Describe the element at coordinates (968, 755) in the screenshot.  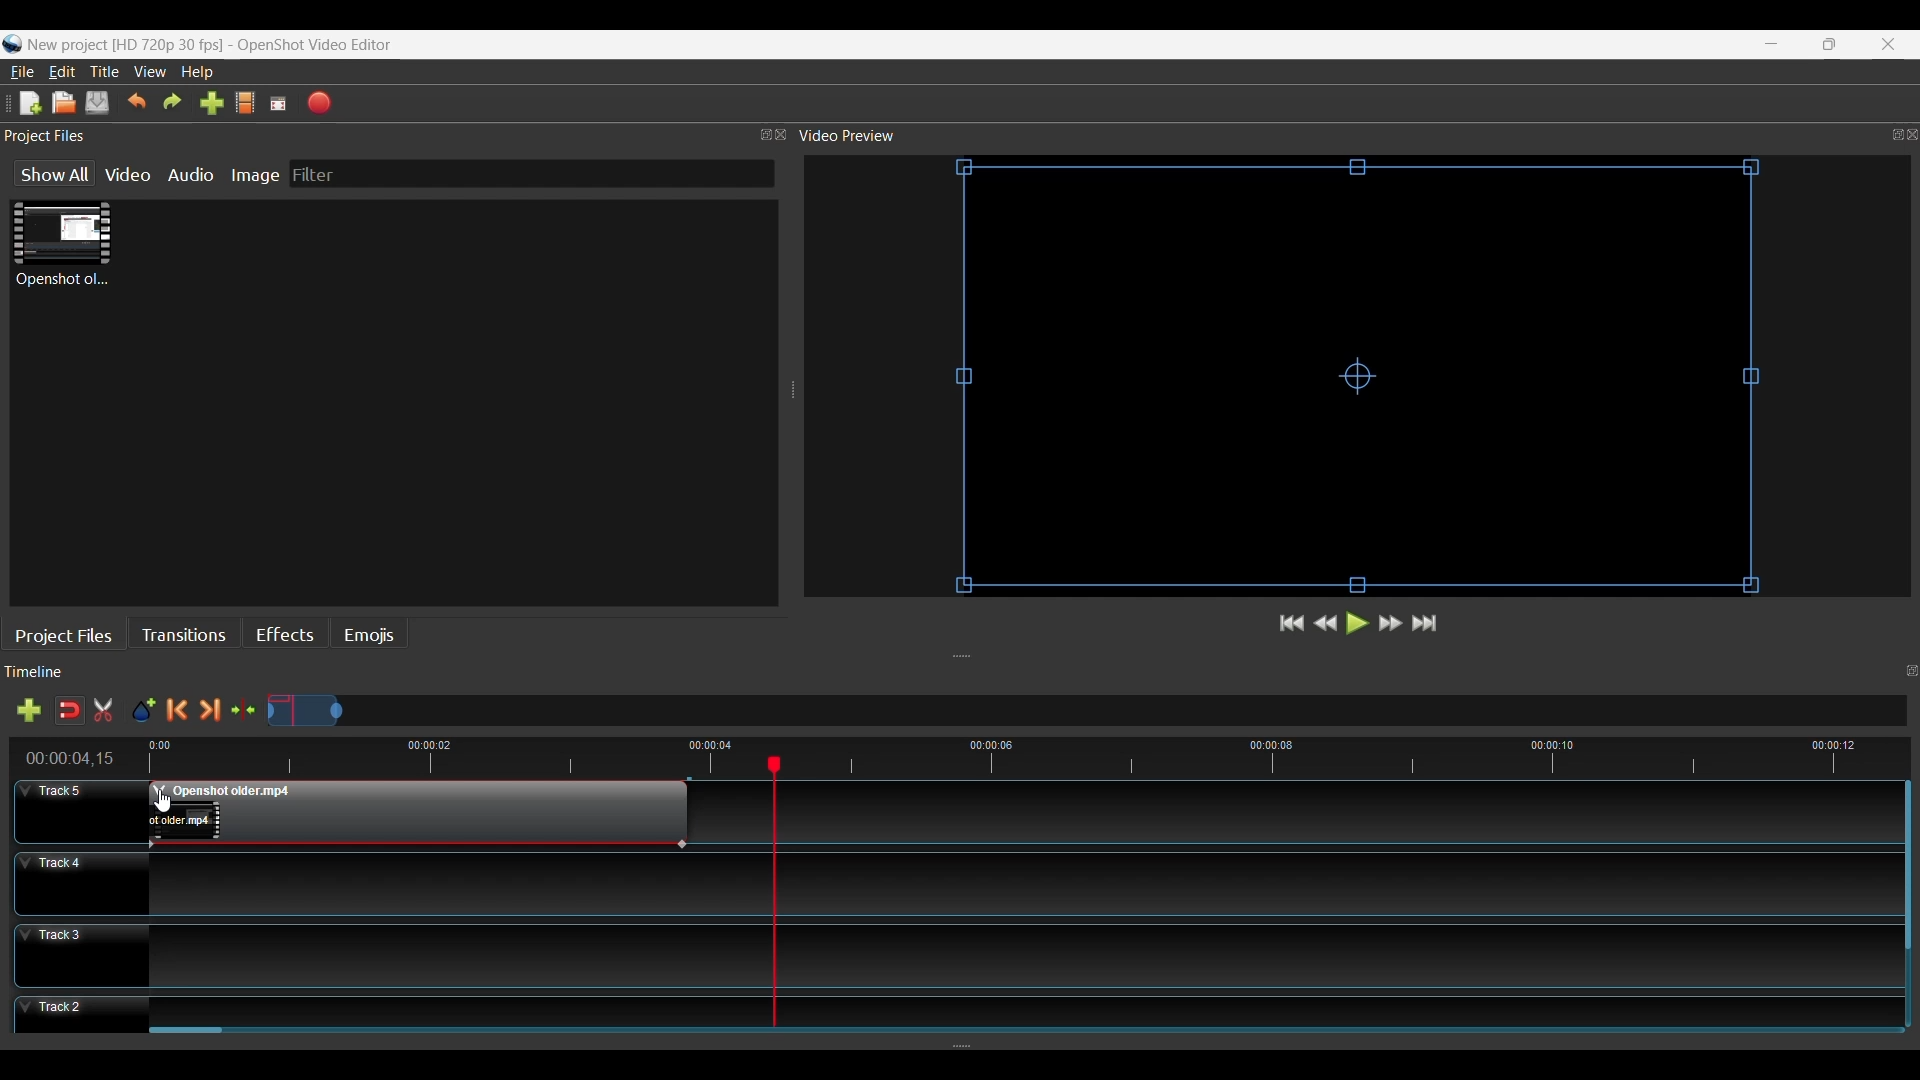
I see `Timeline` at that location.